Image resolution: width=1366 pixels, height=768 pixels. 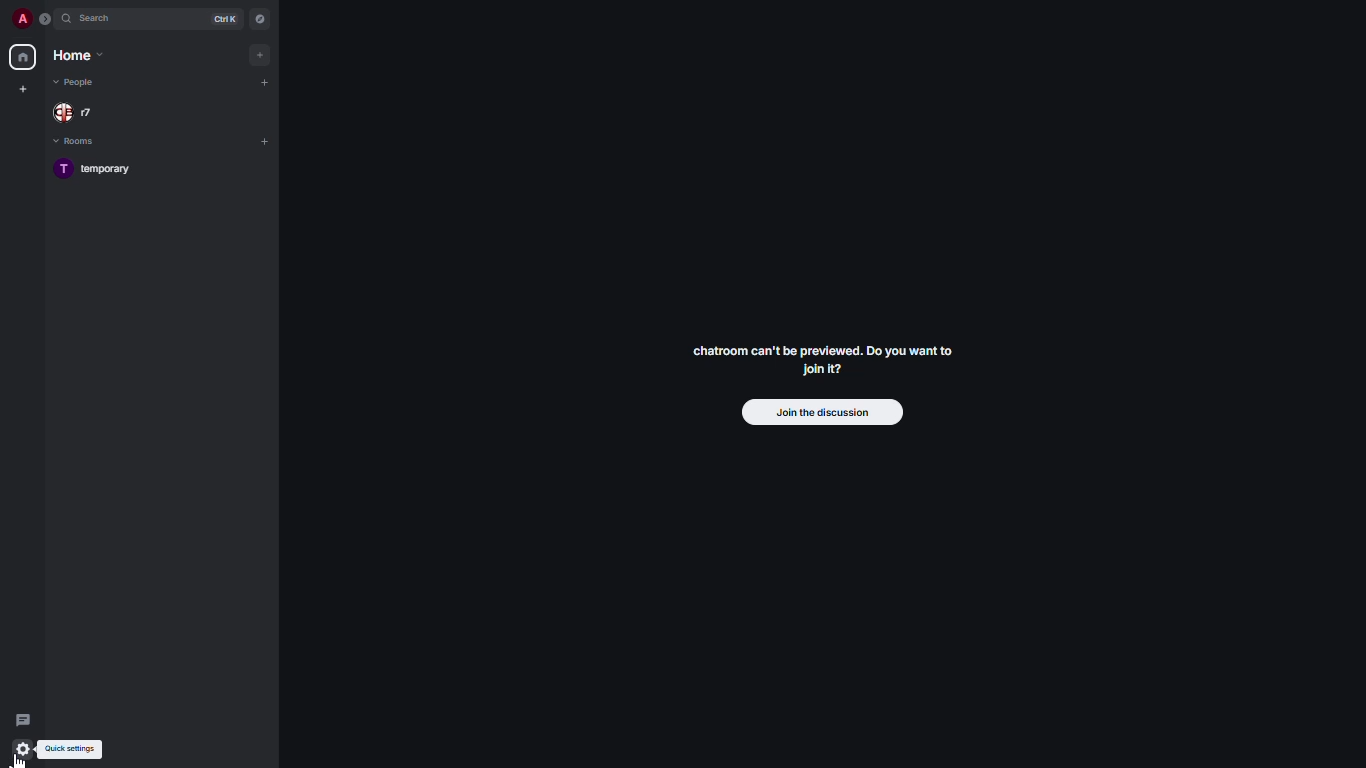 What do you see at coordinates (73, 752) in the screenshot?
I see `quick settings` at bounding box center [73, 752].